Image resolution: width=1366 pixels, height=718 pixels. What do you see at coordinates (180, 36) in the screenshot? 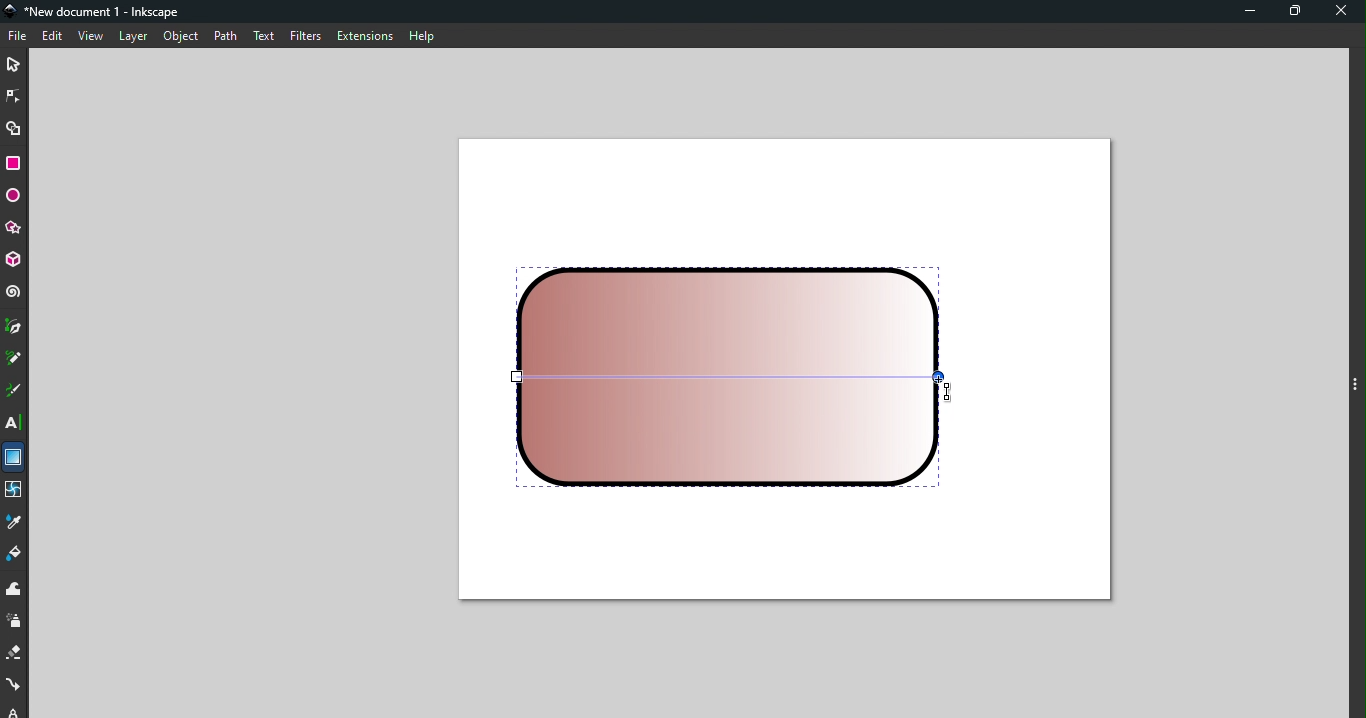
I see `Object` at bounding box center [180, 36].